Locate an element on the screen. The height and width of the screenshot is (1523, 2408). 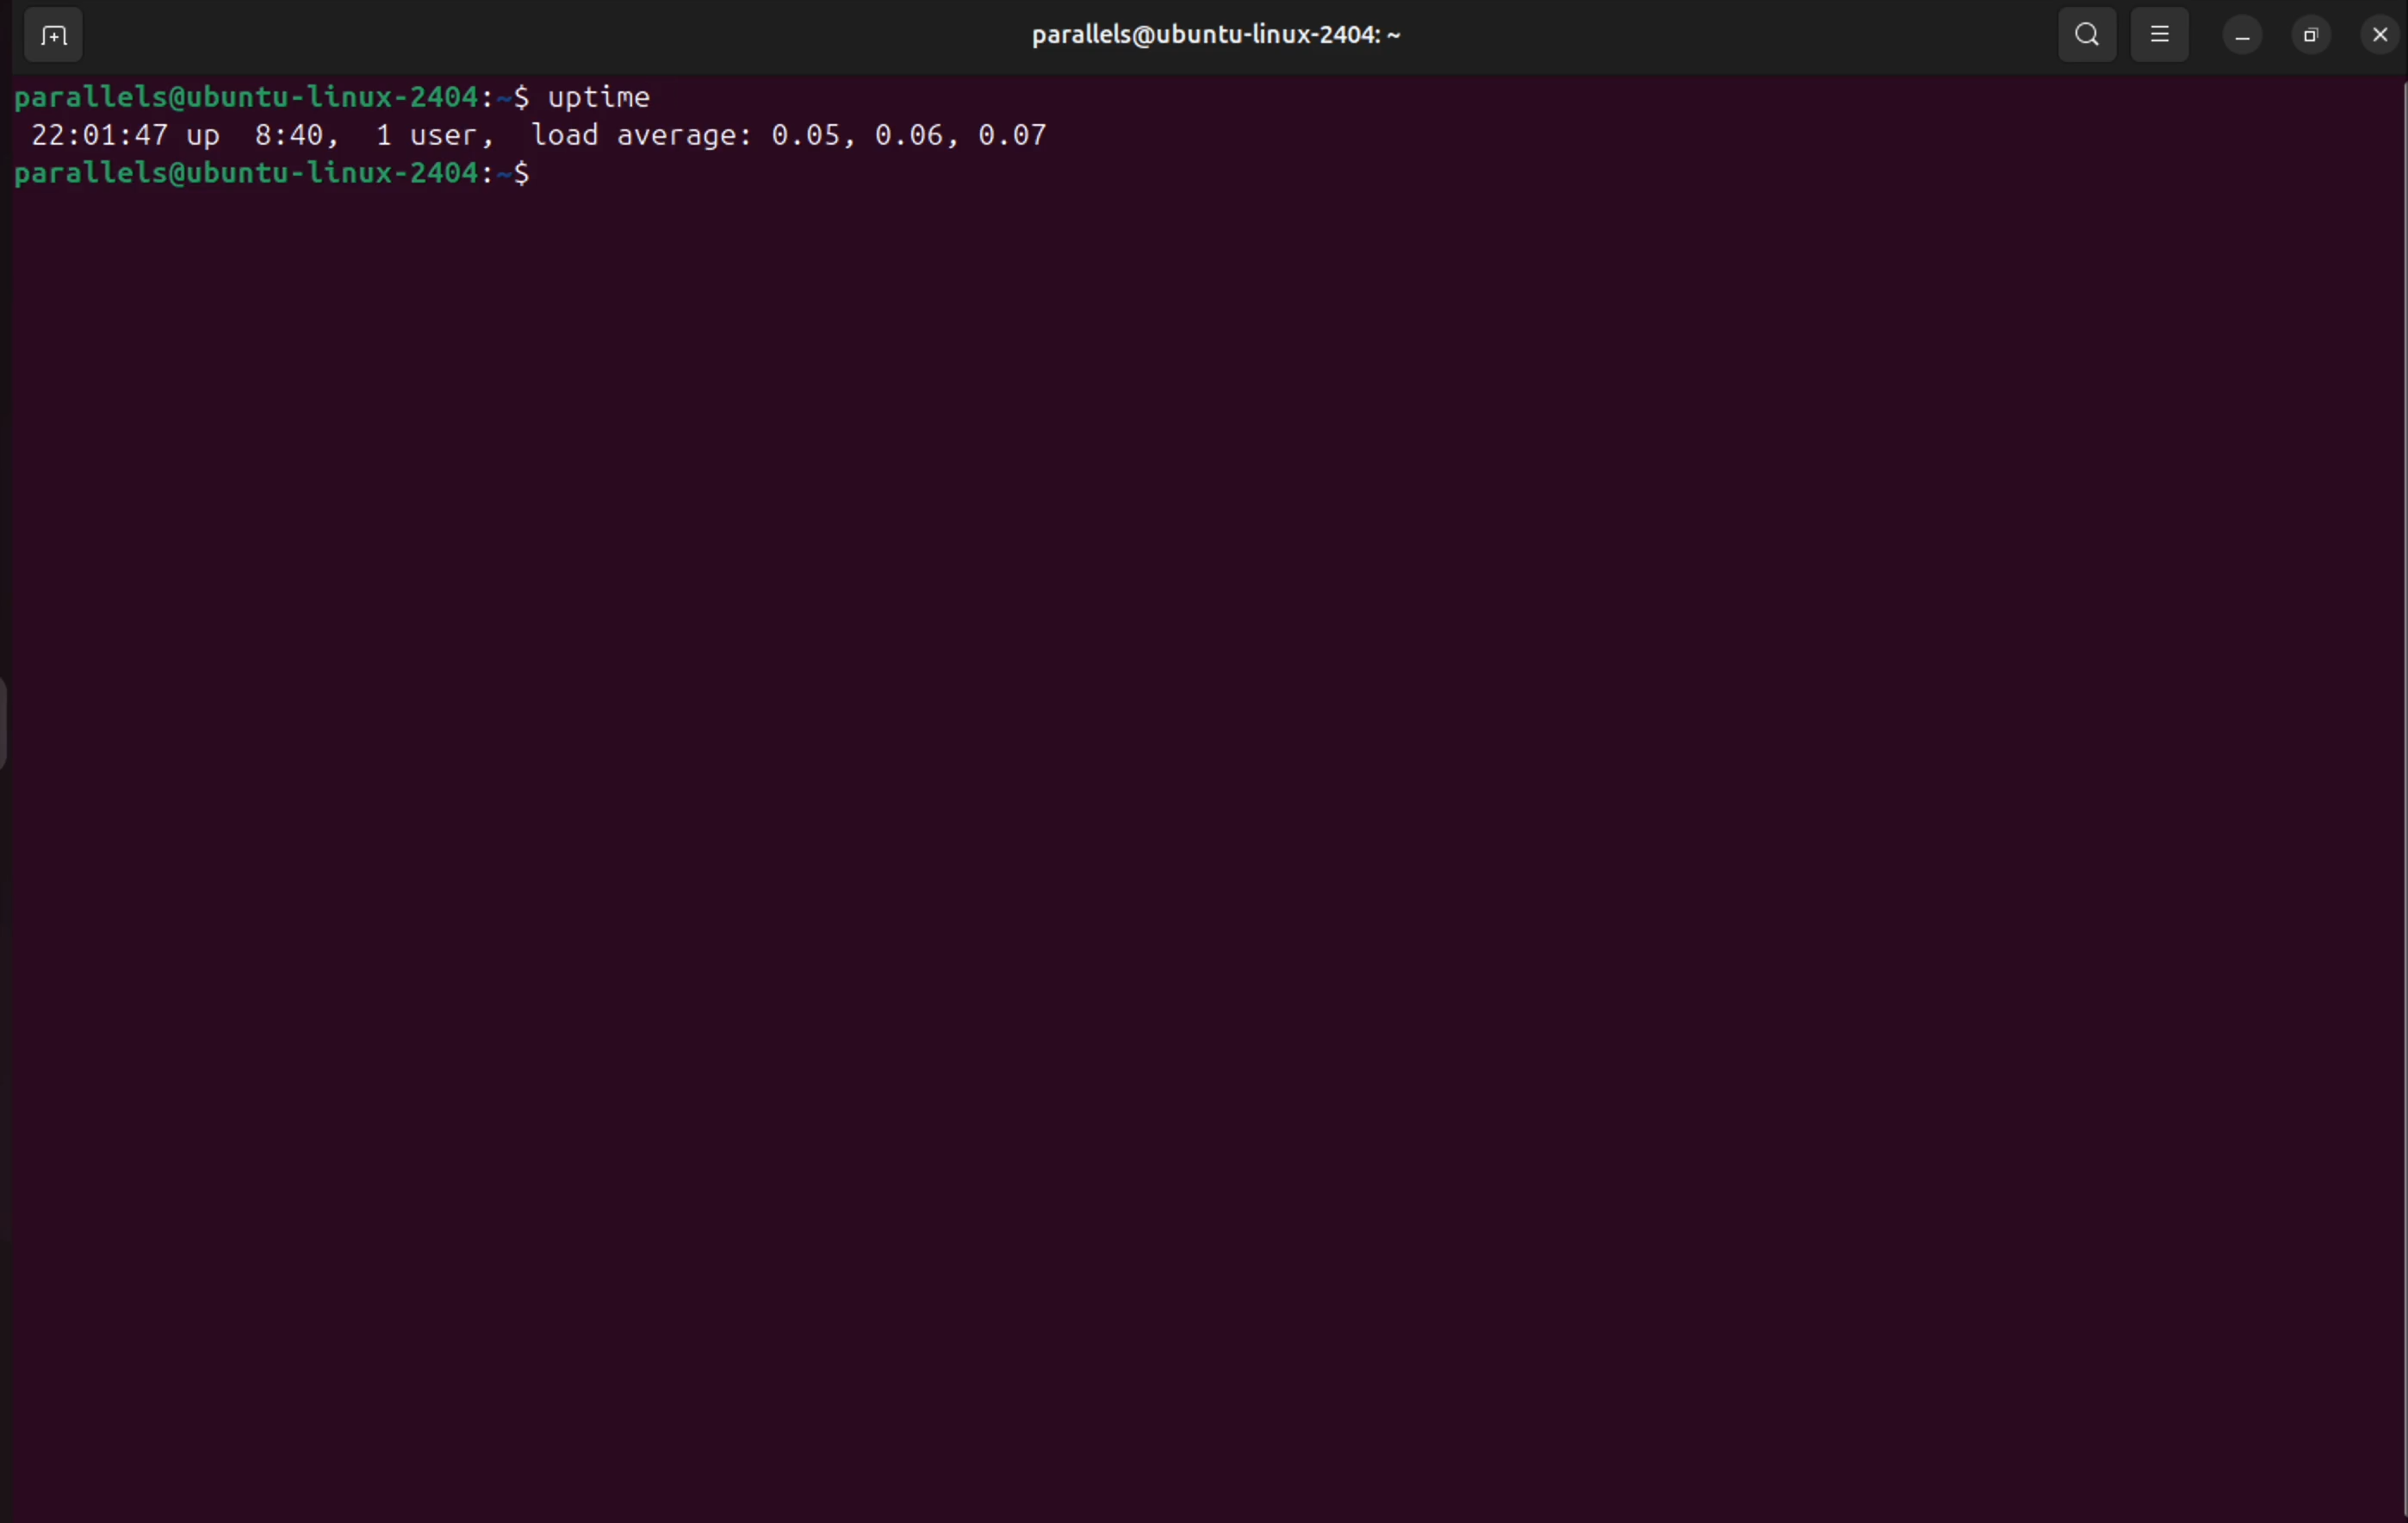
search is located at coordinates (2088, 37).